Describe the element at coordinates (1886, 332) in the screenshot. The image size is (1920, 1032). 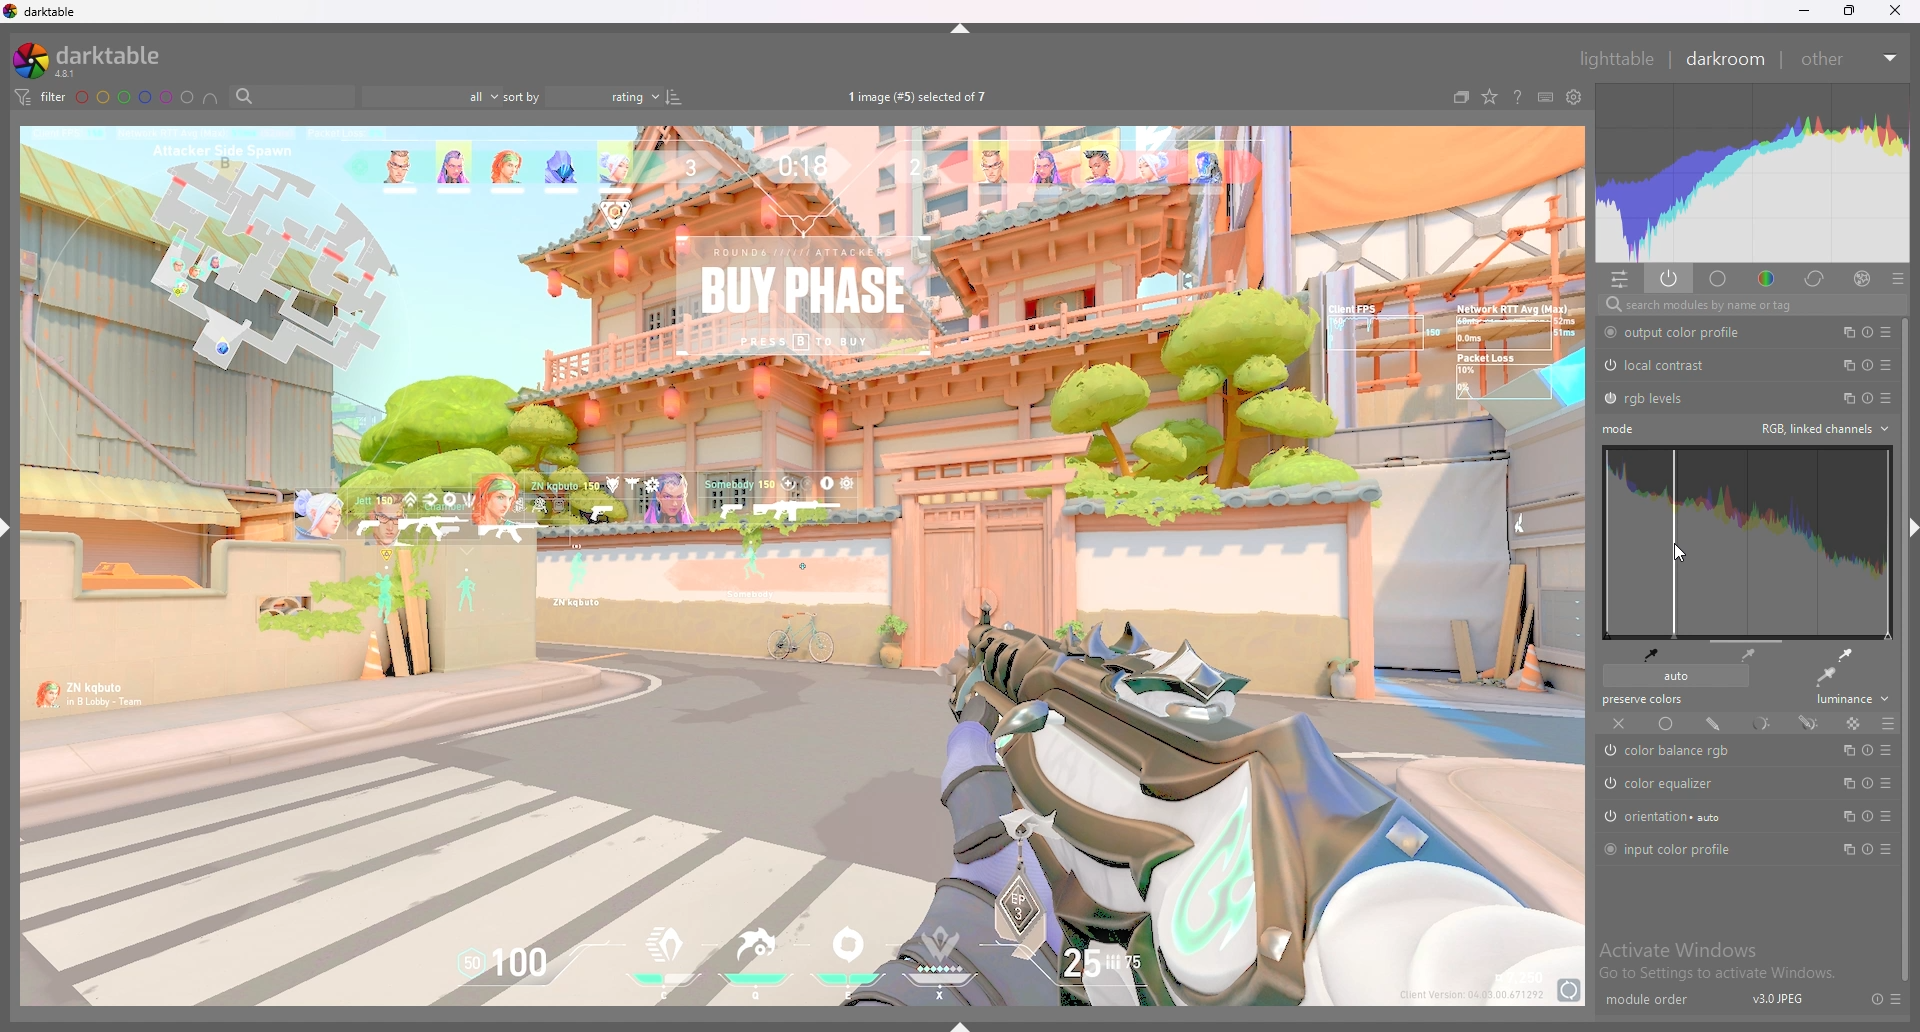
I see `presets` at that location.